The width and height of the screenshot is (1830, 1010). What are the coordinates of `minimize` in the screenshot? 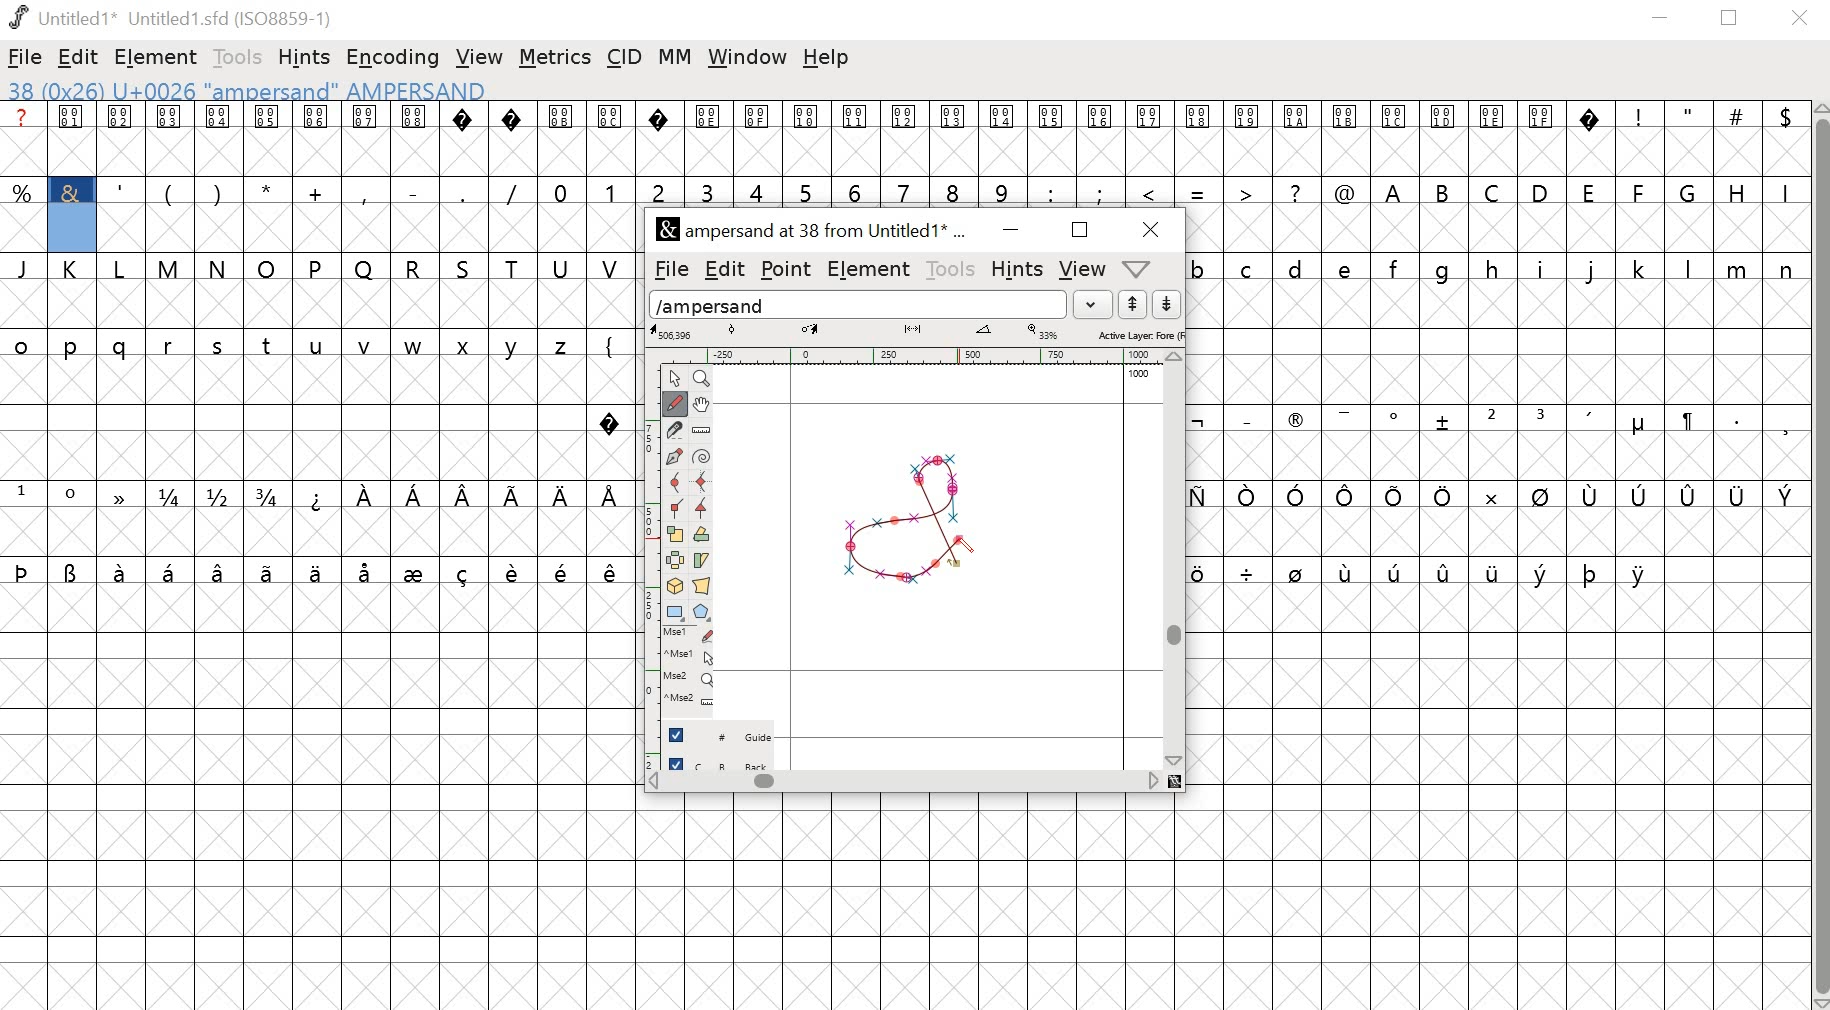 It's located at (1008, 231).